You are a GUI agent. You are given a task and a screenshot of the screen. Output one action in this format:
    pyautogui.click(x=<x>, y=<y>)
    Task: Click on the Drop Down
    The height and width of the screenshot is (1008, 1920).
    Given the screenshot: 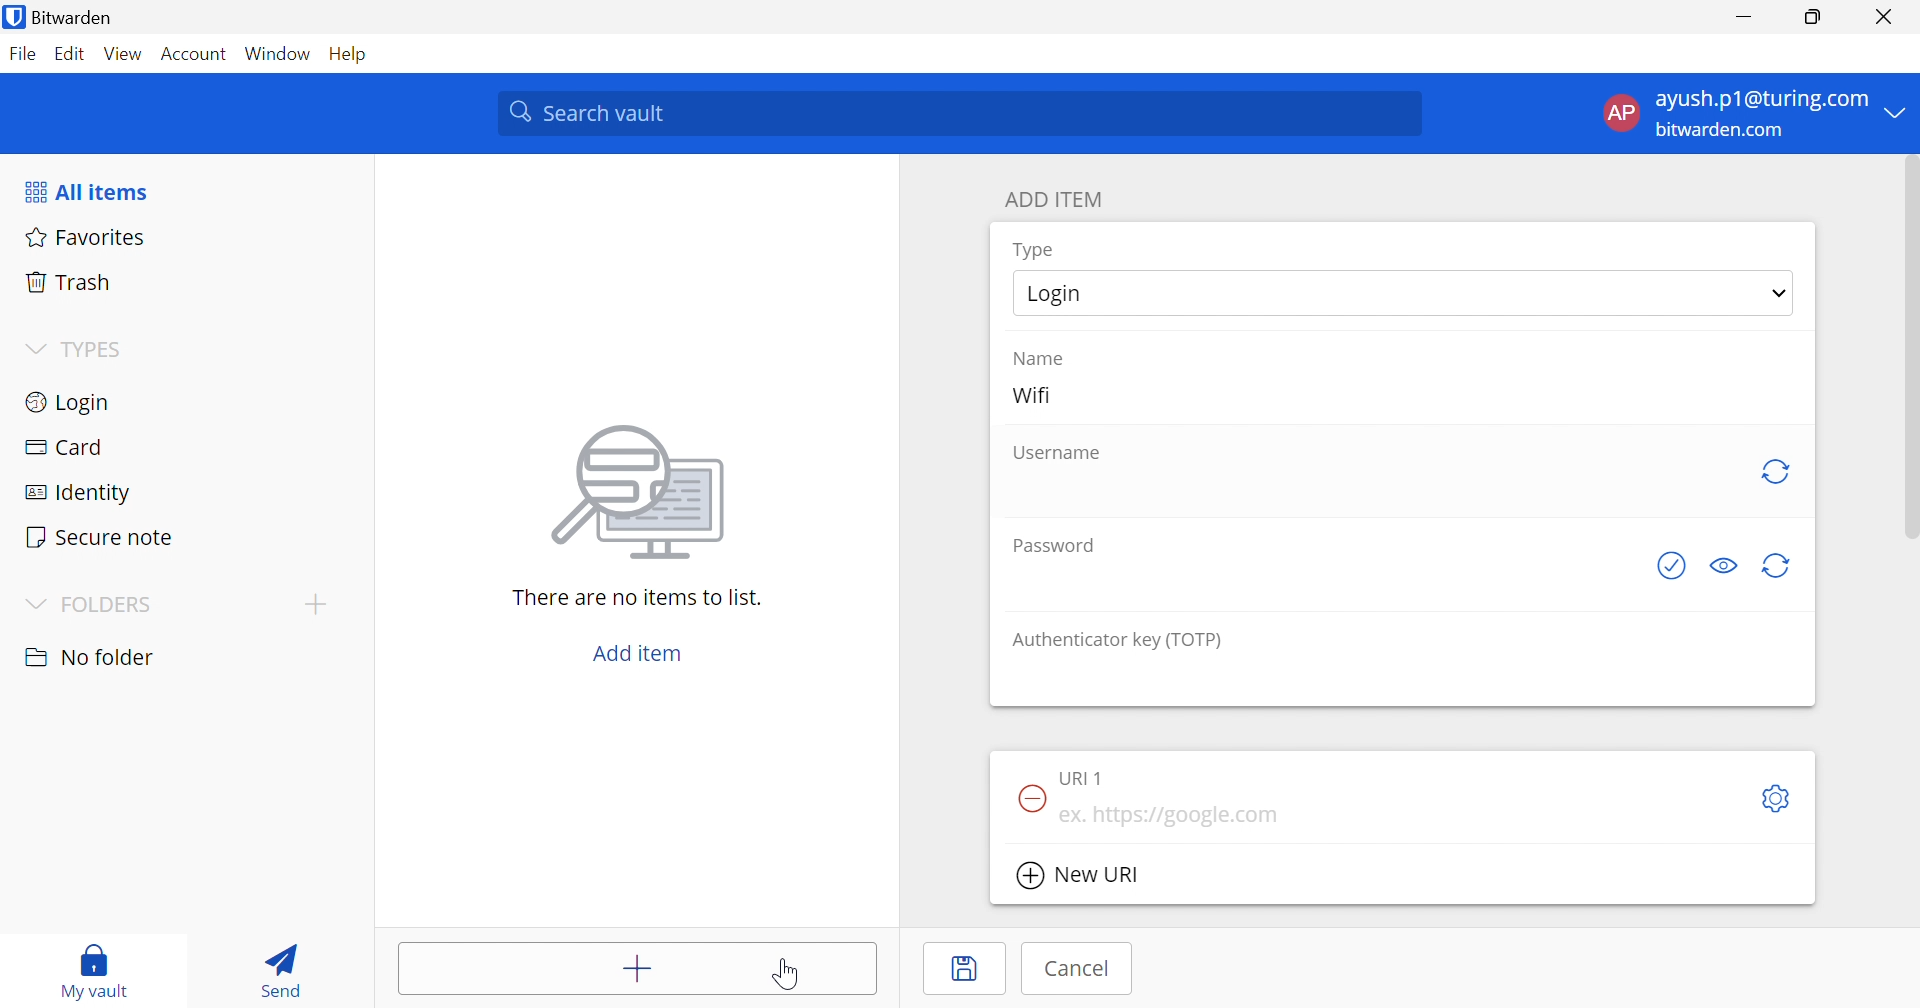 What is the action you would take?
    pyautogui.click(x=1780, y=292)
    